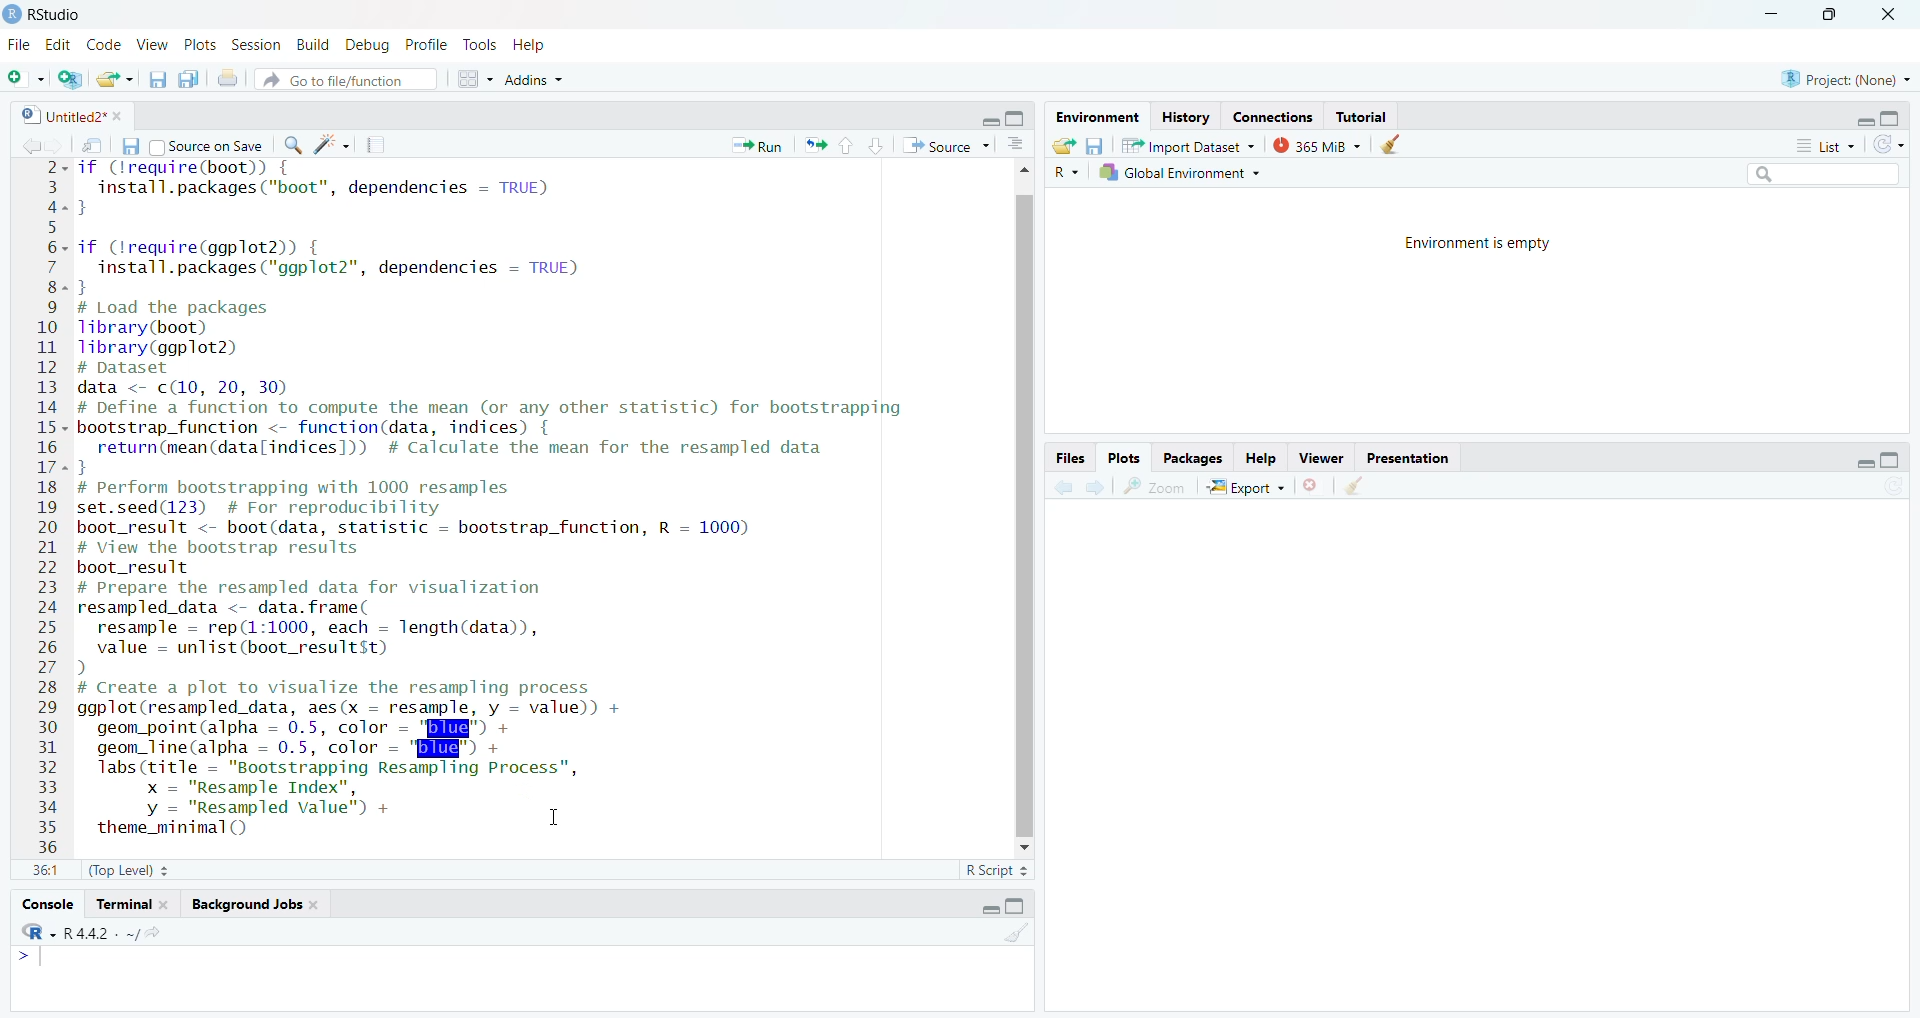 The height and width of the screenshot is (1018, 1920). I want to click on source on save, so click(211, 148).